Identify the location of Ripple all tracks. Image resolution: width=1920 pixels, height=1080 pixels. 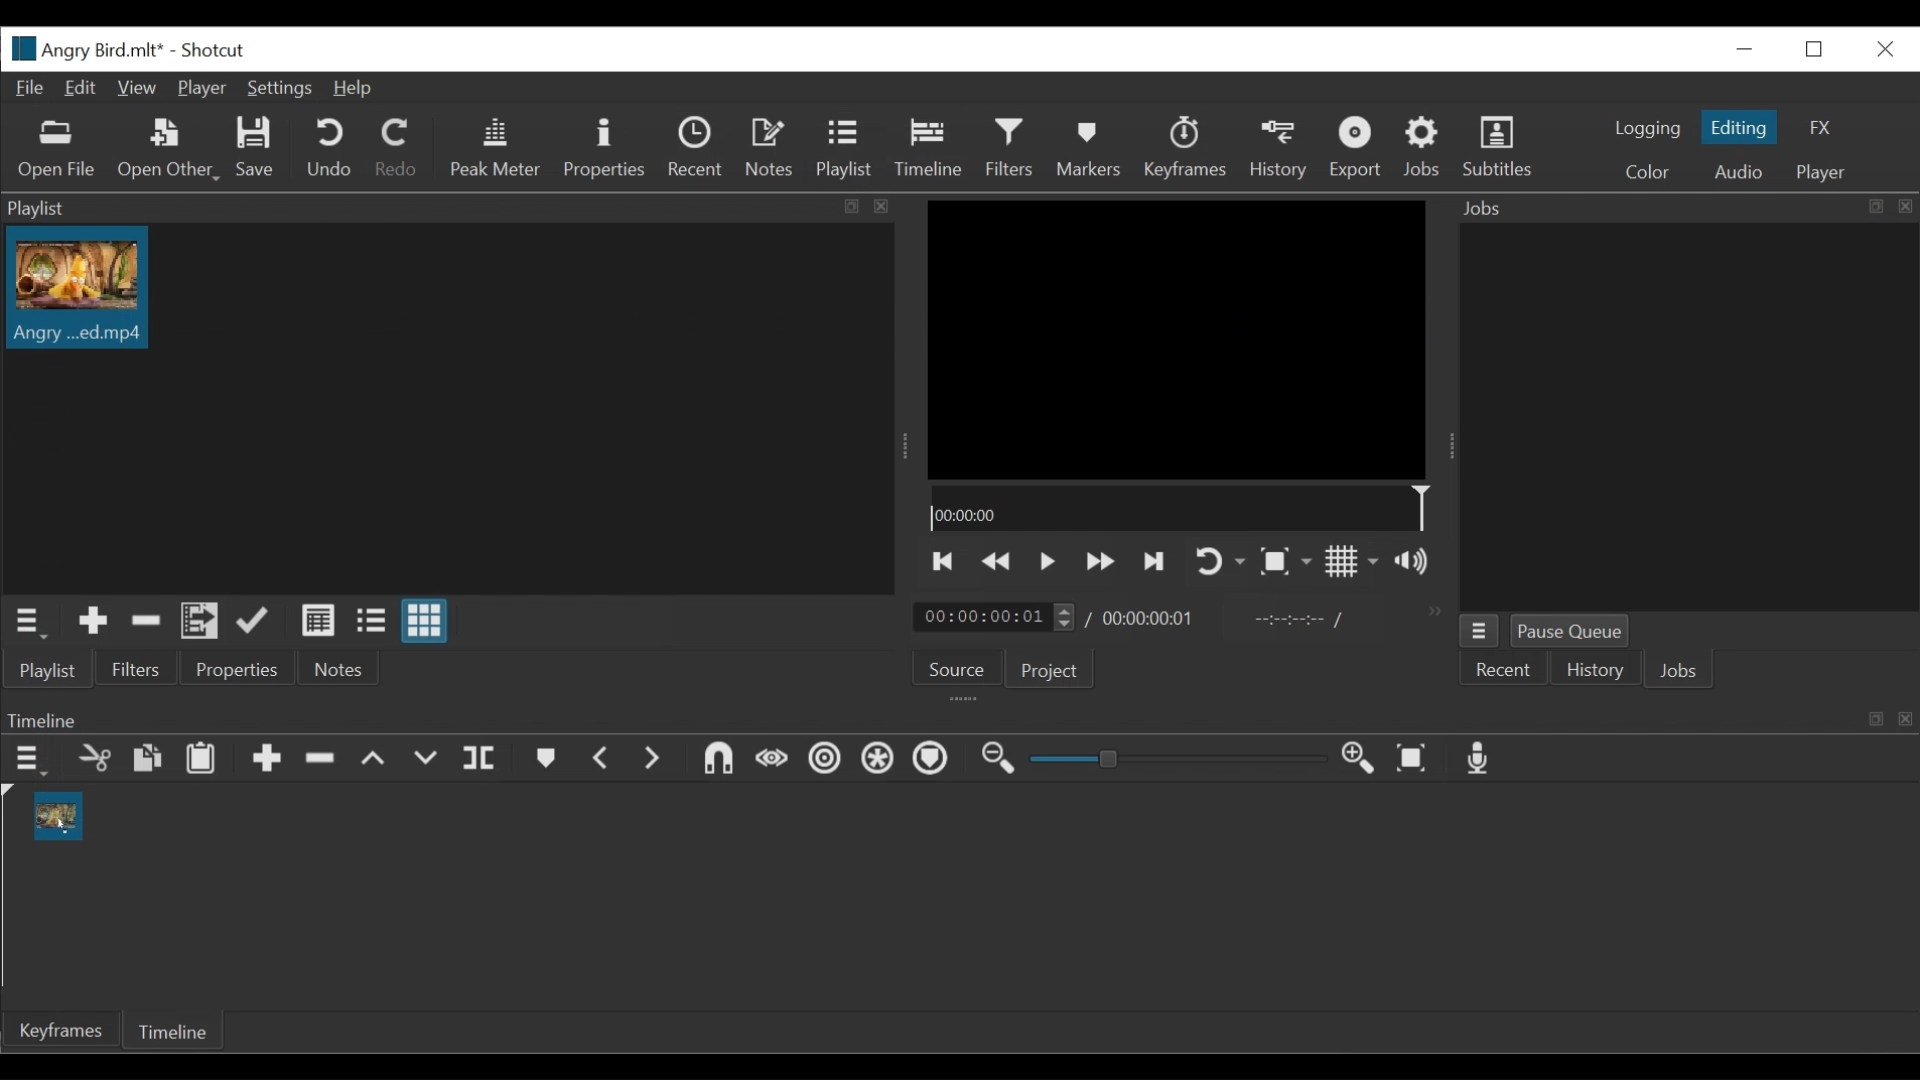
(879, 759).